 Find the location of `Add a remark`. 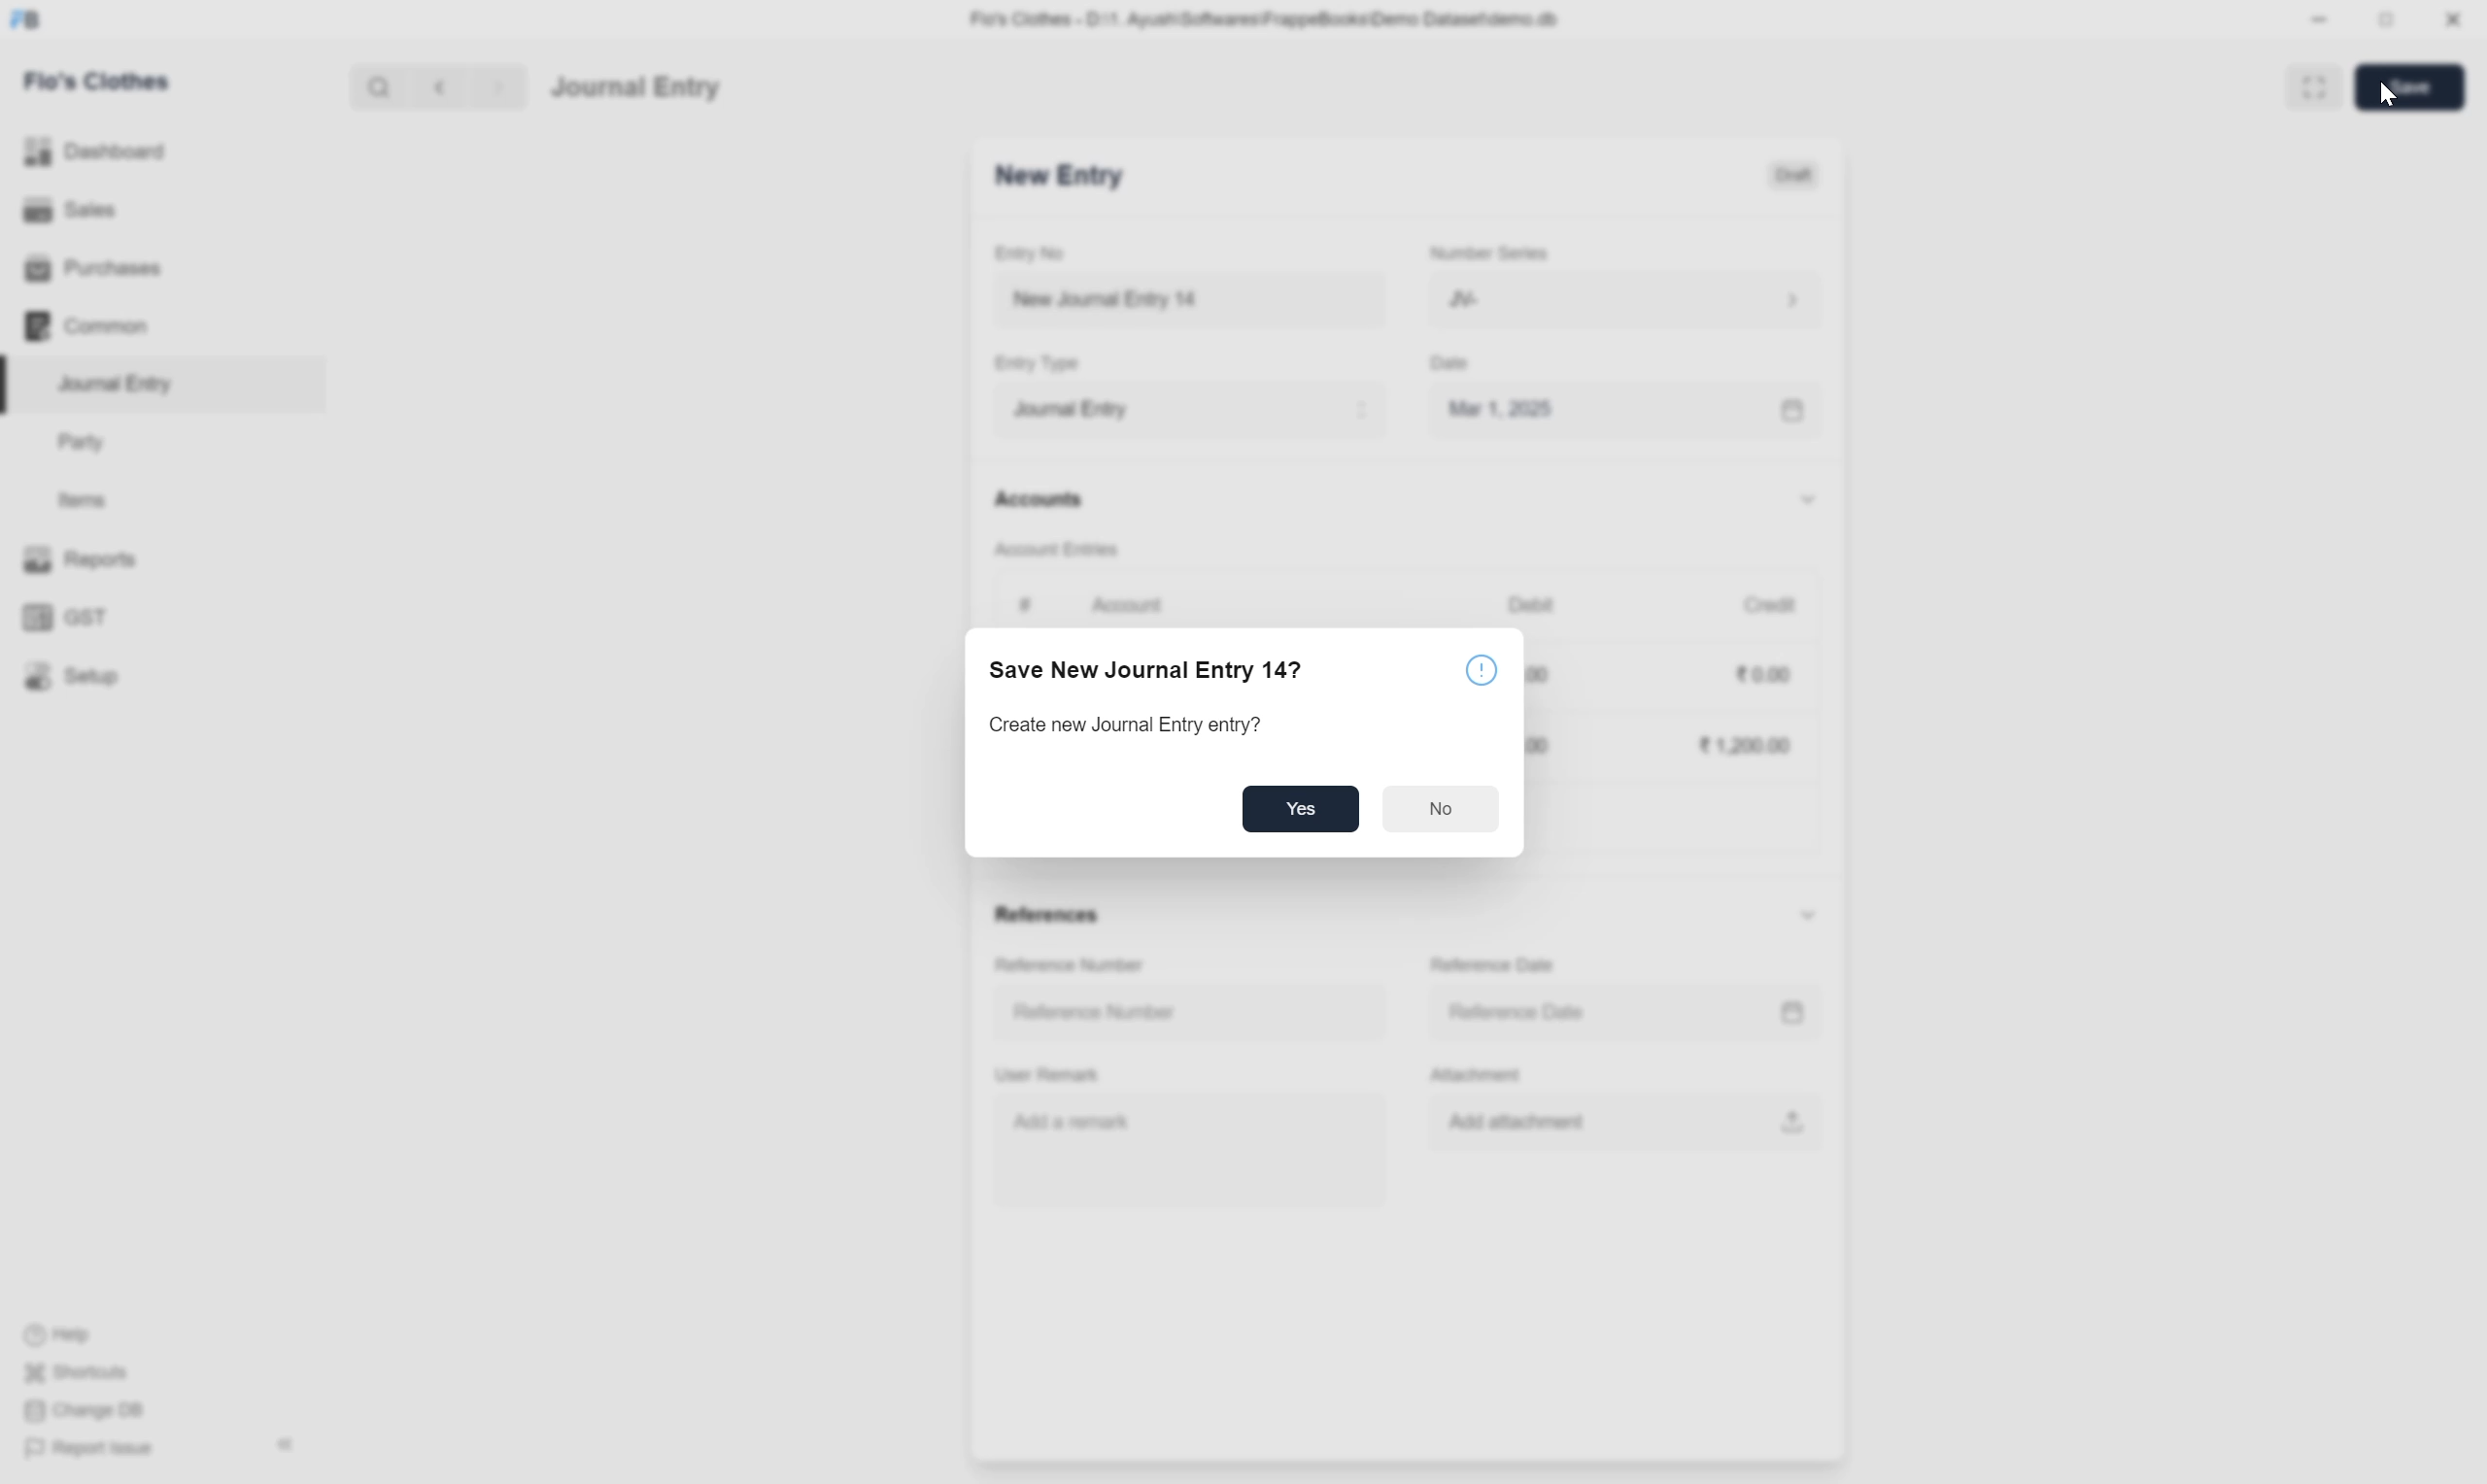

Add a remark is located at coordinates (1076, 1120).